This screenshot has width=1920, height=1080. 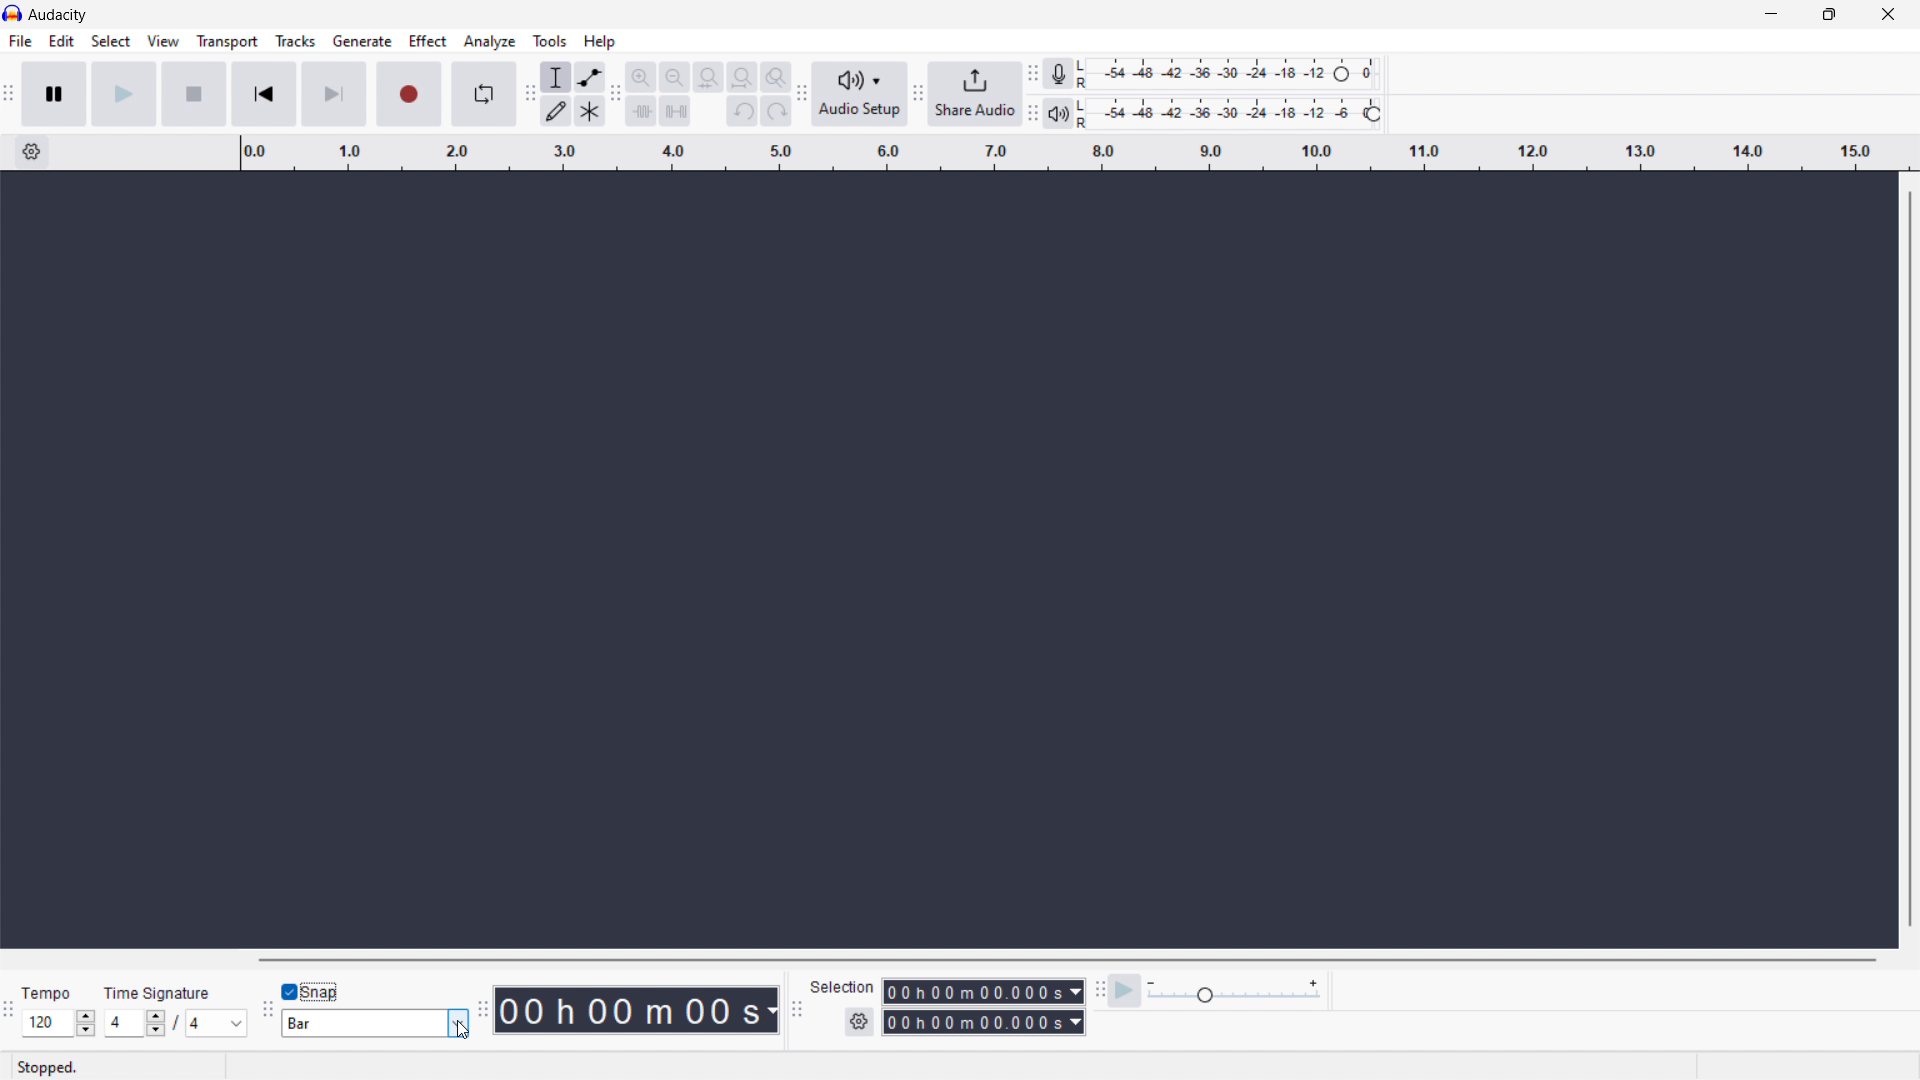 I want to click on Stopped, so click(x=47, y=1067).